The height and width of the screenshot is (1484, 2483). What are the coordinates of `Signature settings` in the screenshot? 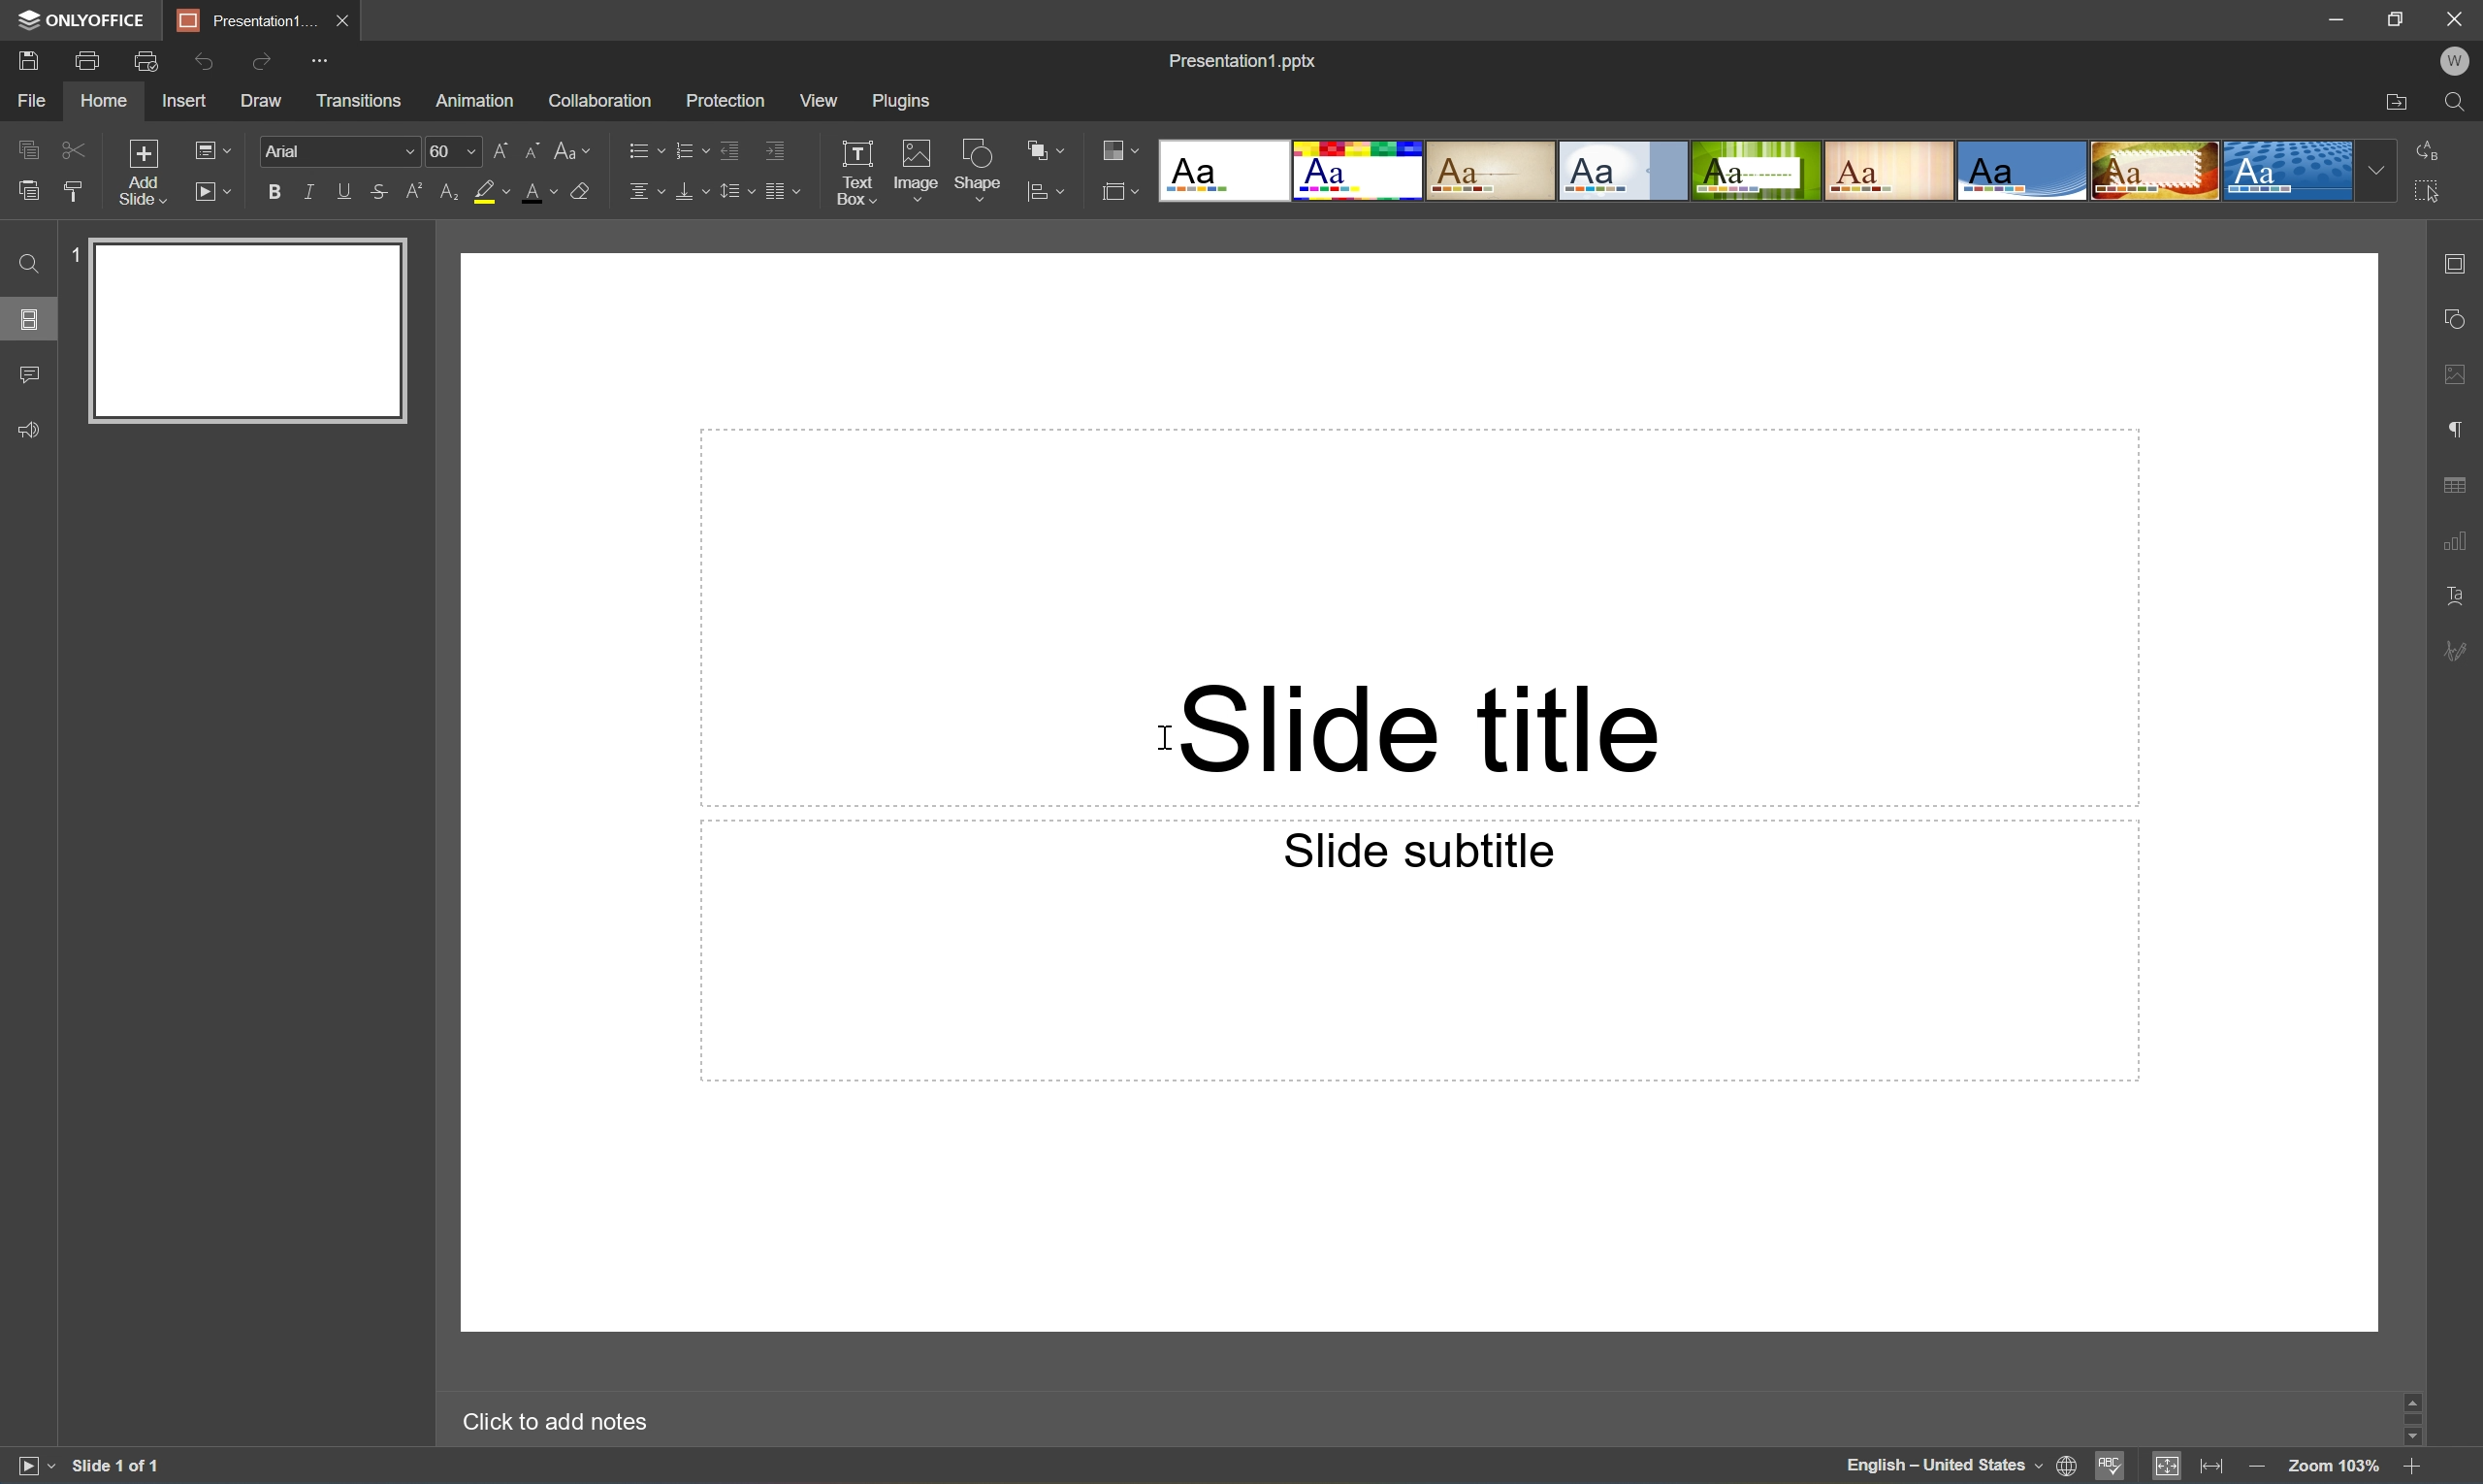 It's located at (2458, 651).